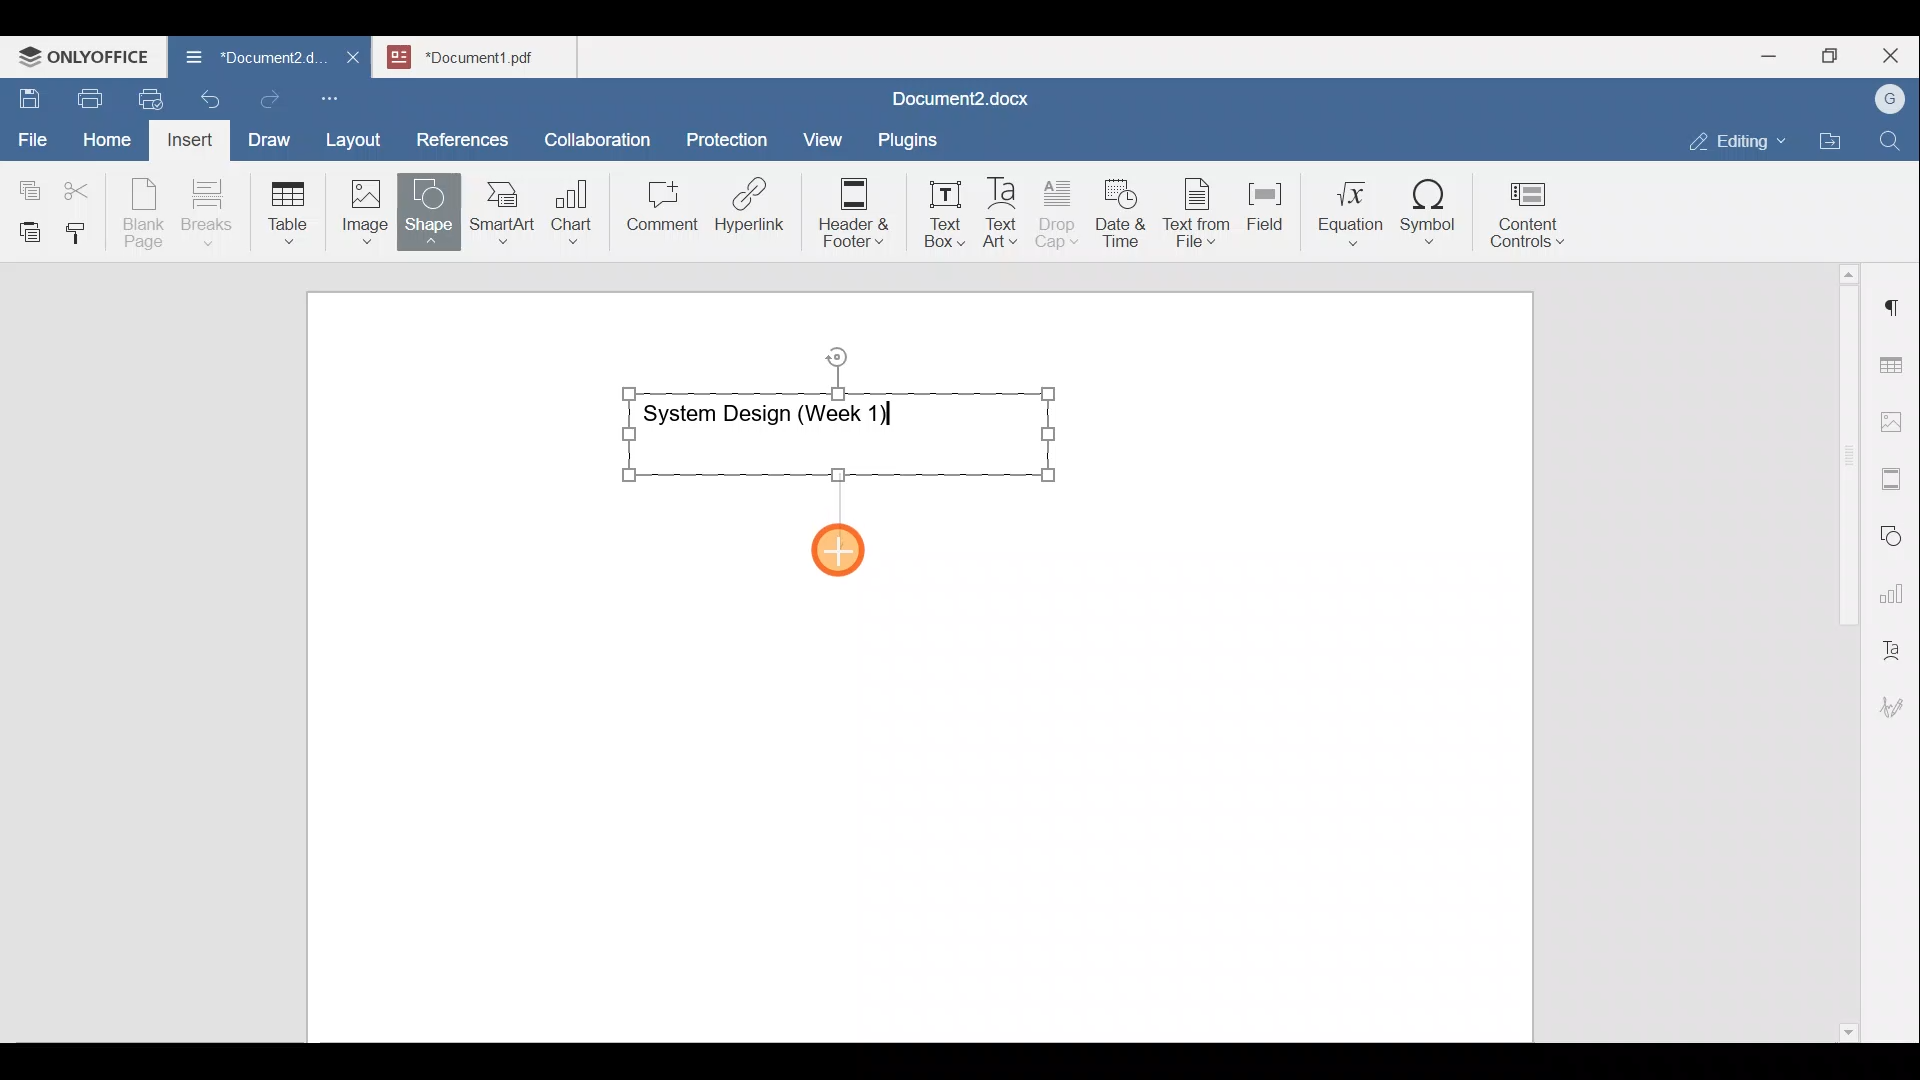  What do you see at coordinates (1895, 533) in the screenshot?
I see `Shapes settings` at bounding box center [1895, 533].